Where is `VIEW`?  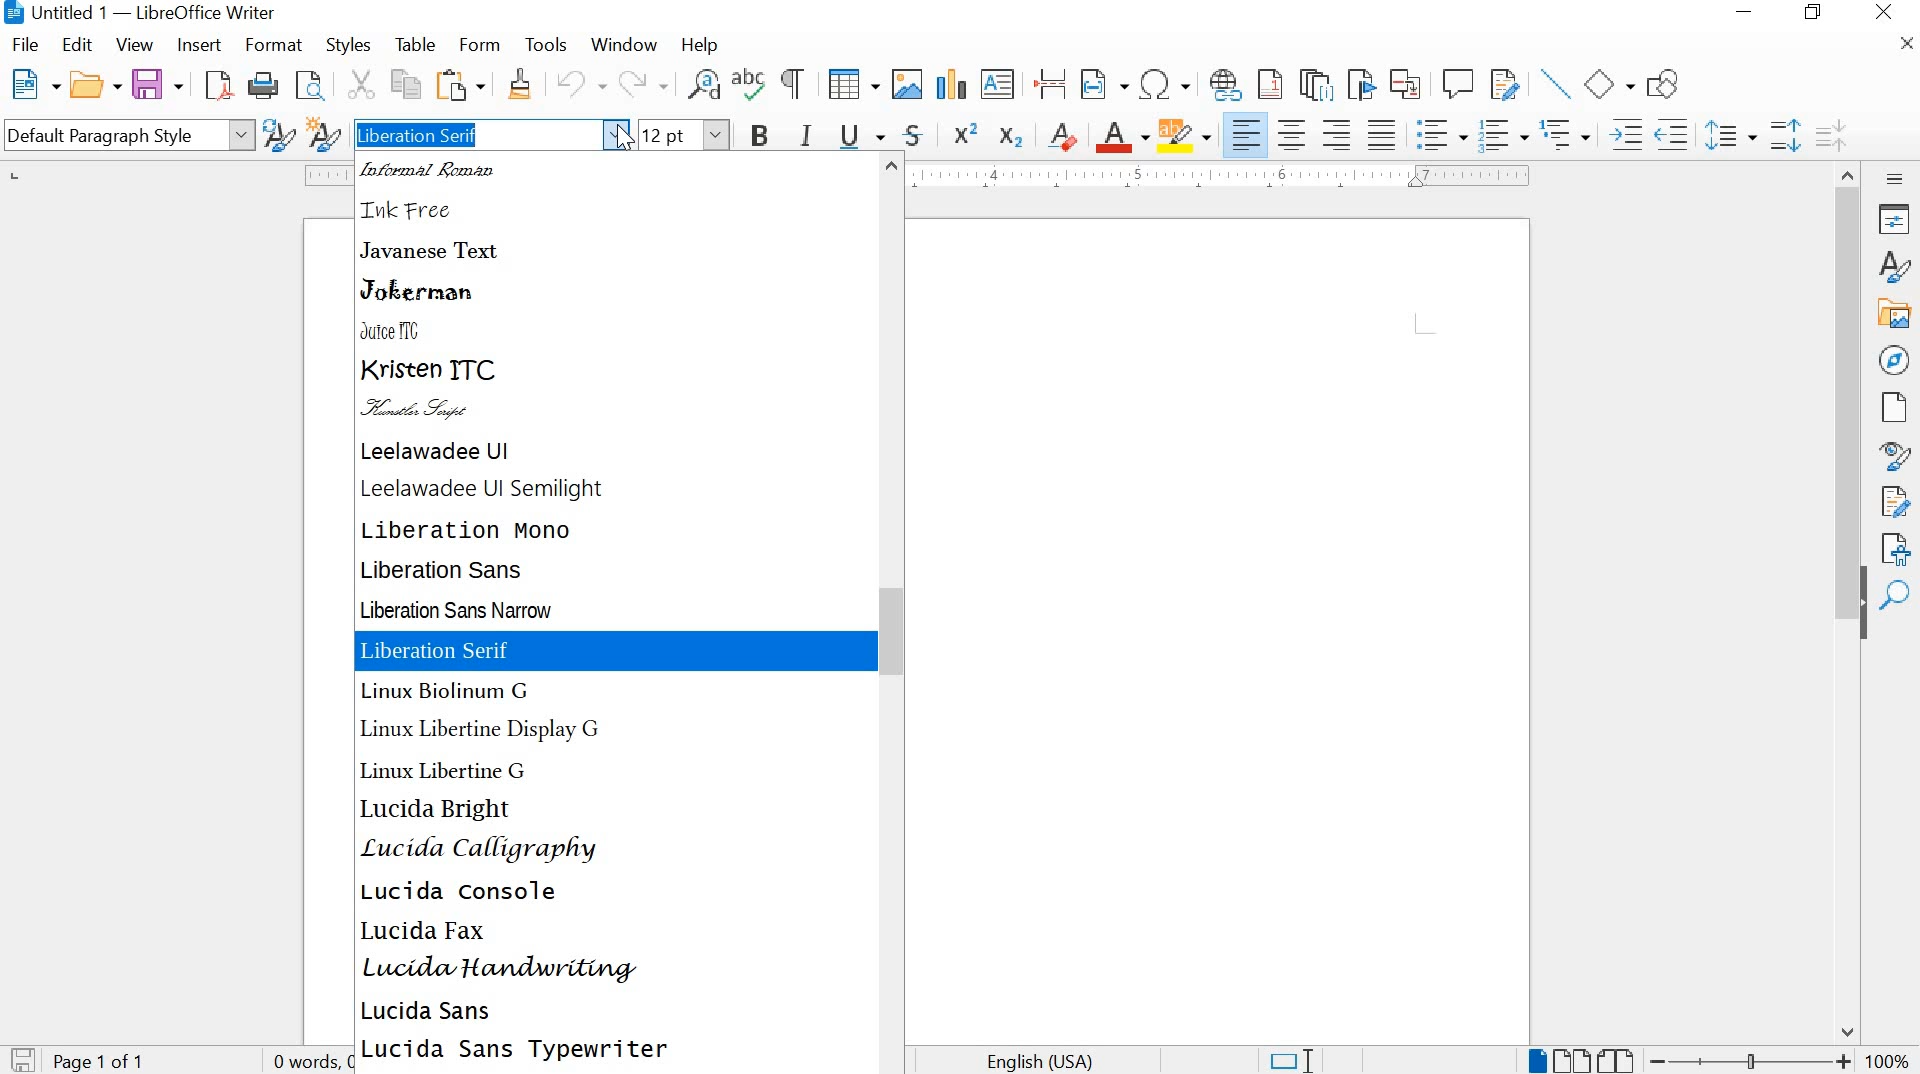 VIEW is located at coordinates (136, 46).